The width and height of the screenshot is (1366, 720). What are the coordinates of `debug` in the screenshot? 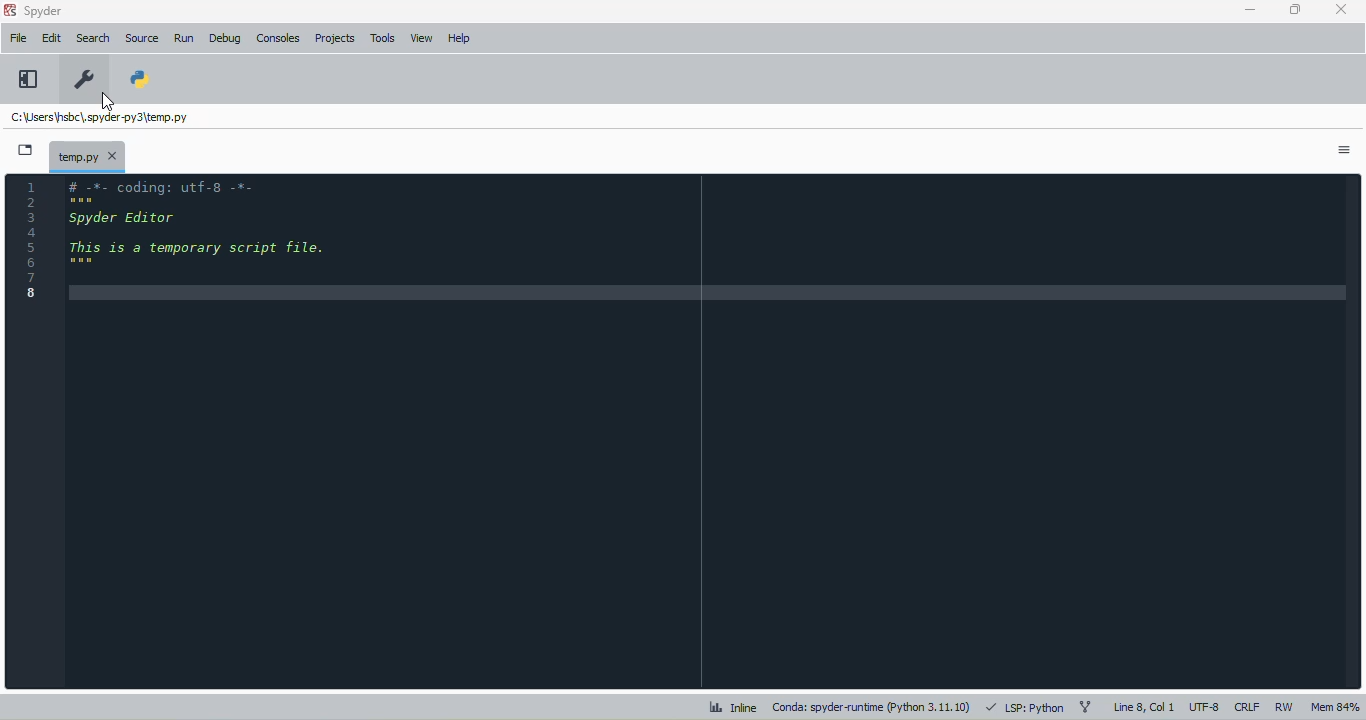 It's located at (225, 38).